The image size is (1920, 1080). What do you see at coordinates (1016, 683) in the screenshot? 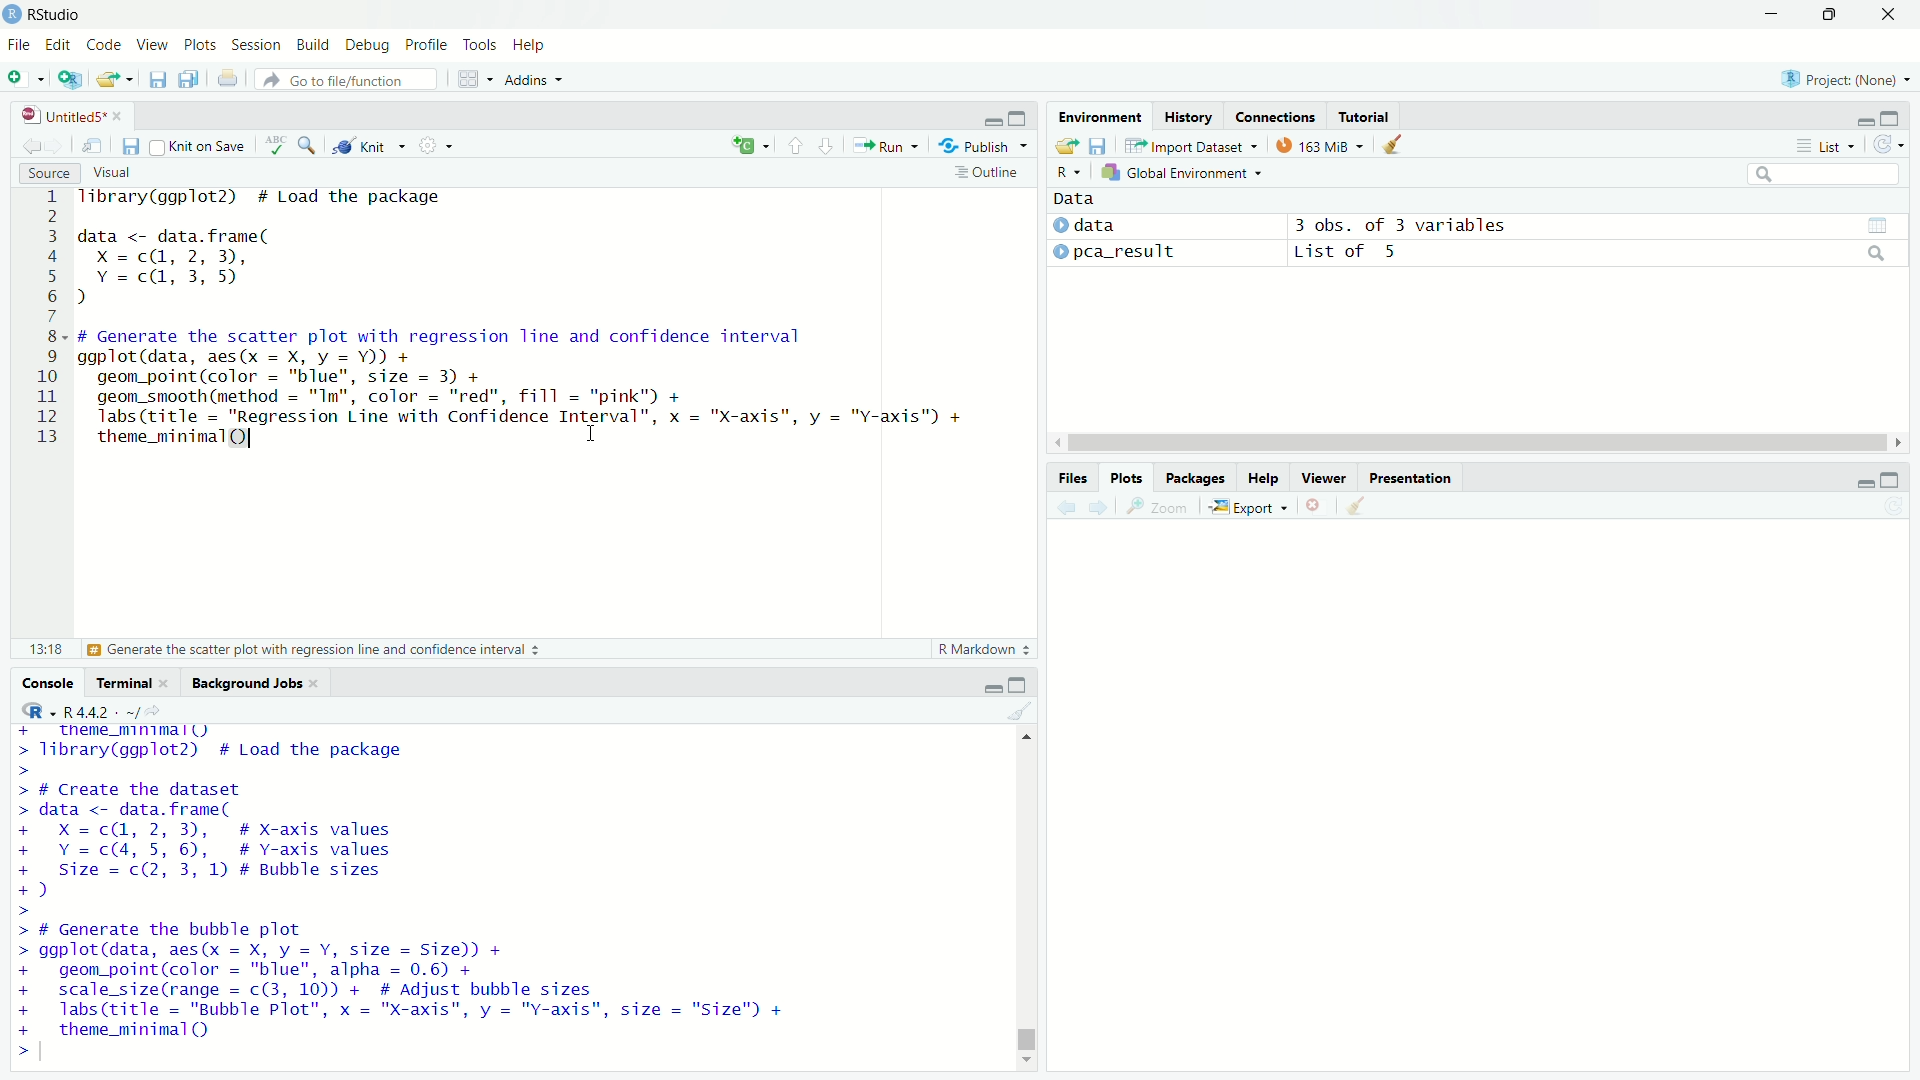
I see `expand` at bounding box center [1016, 683].